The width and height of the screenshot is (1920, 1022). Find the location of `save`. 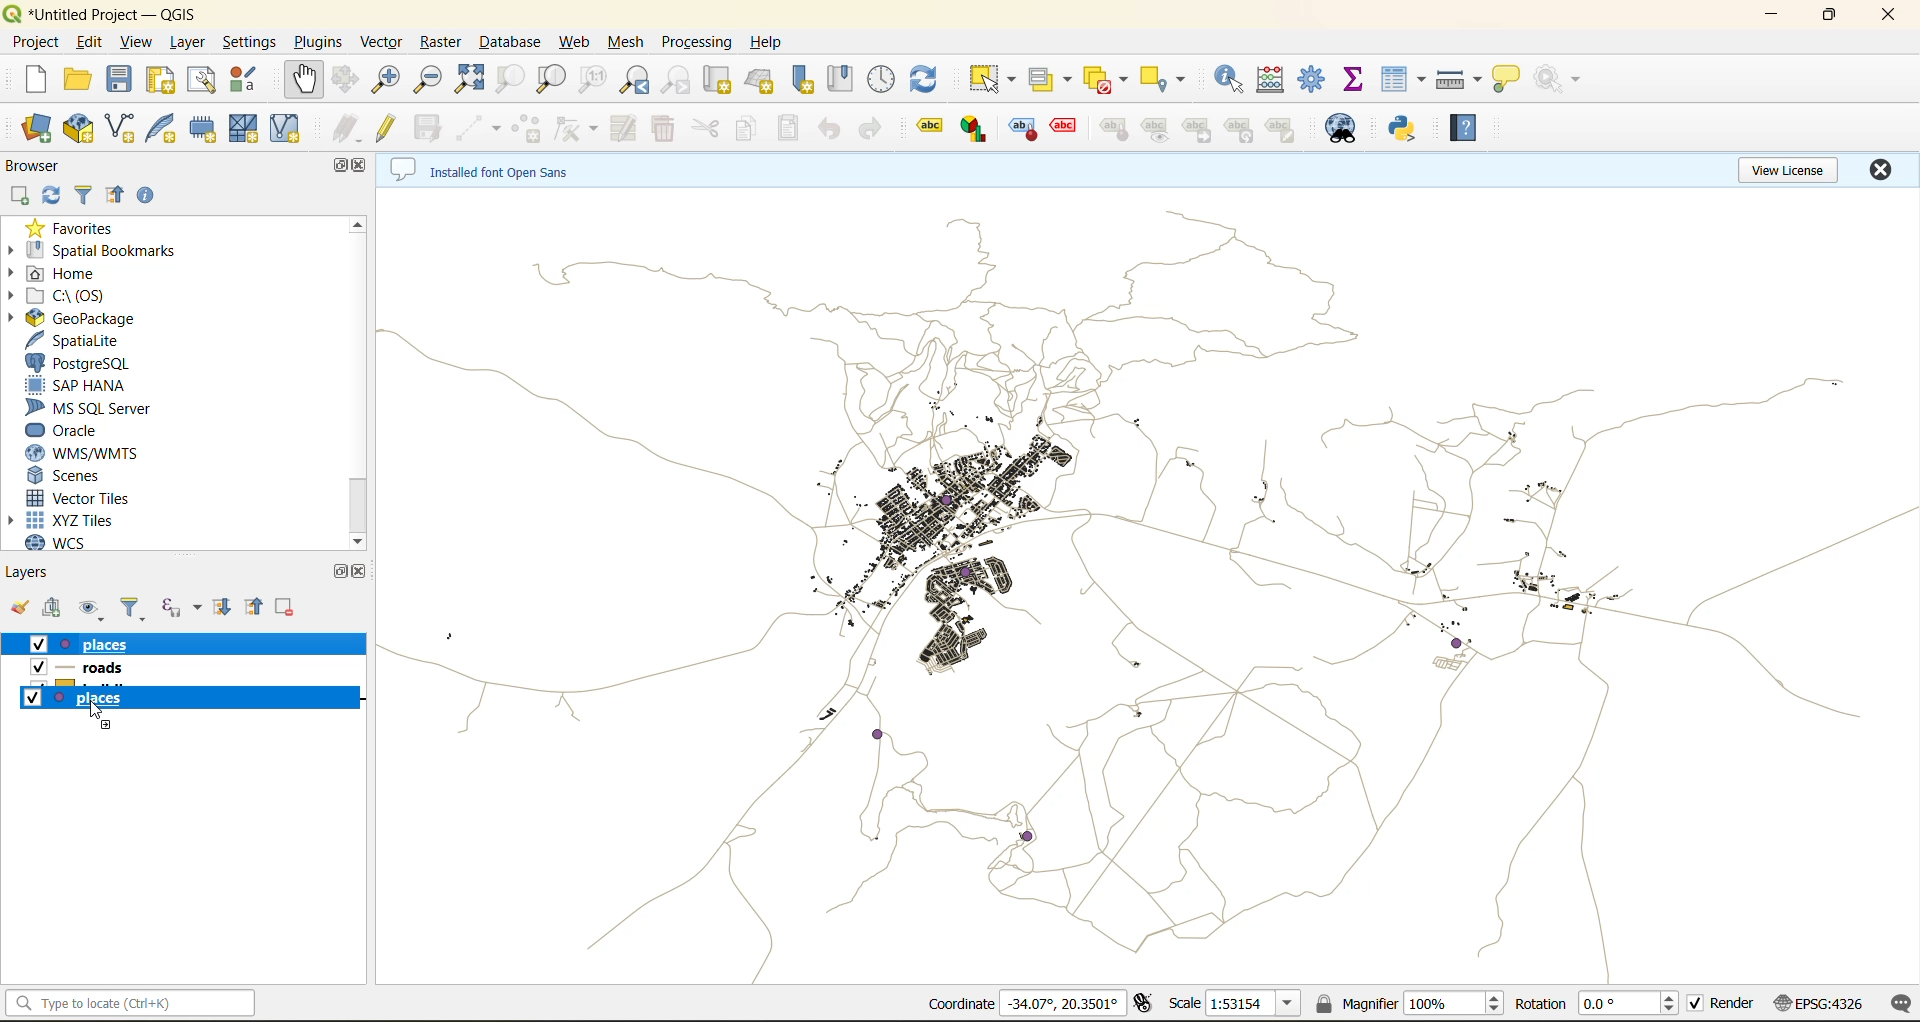

save is located at coordinates (123, 83).